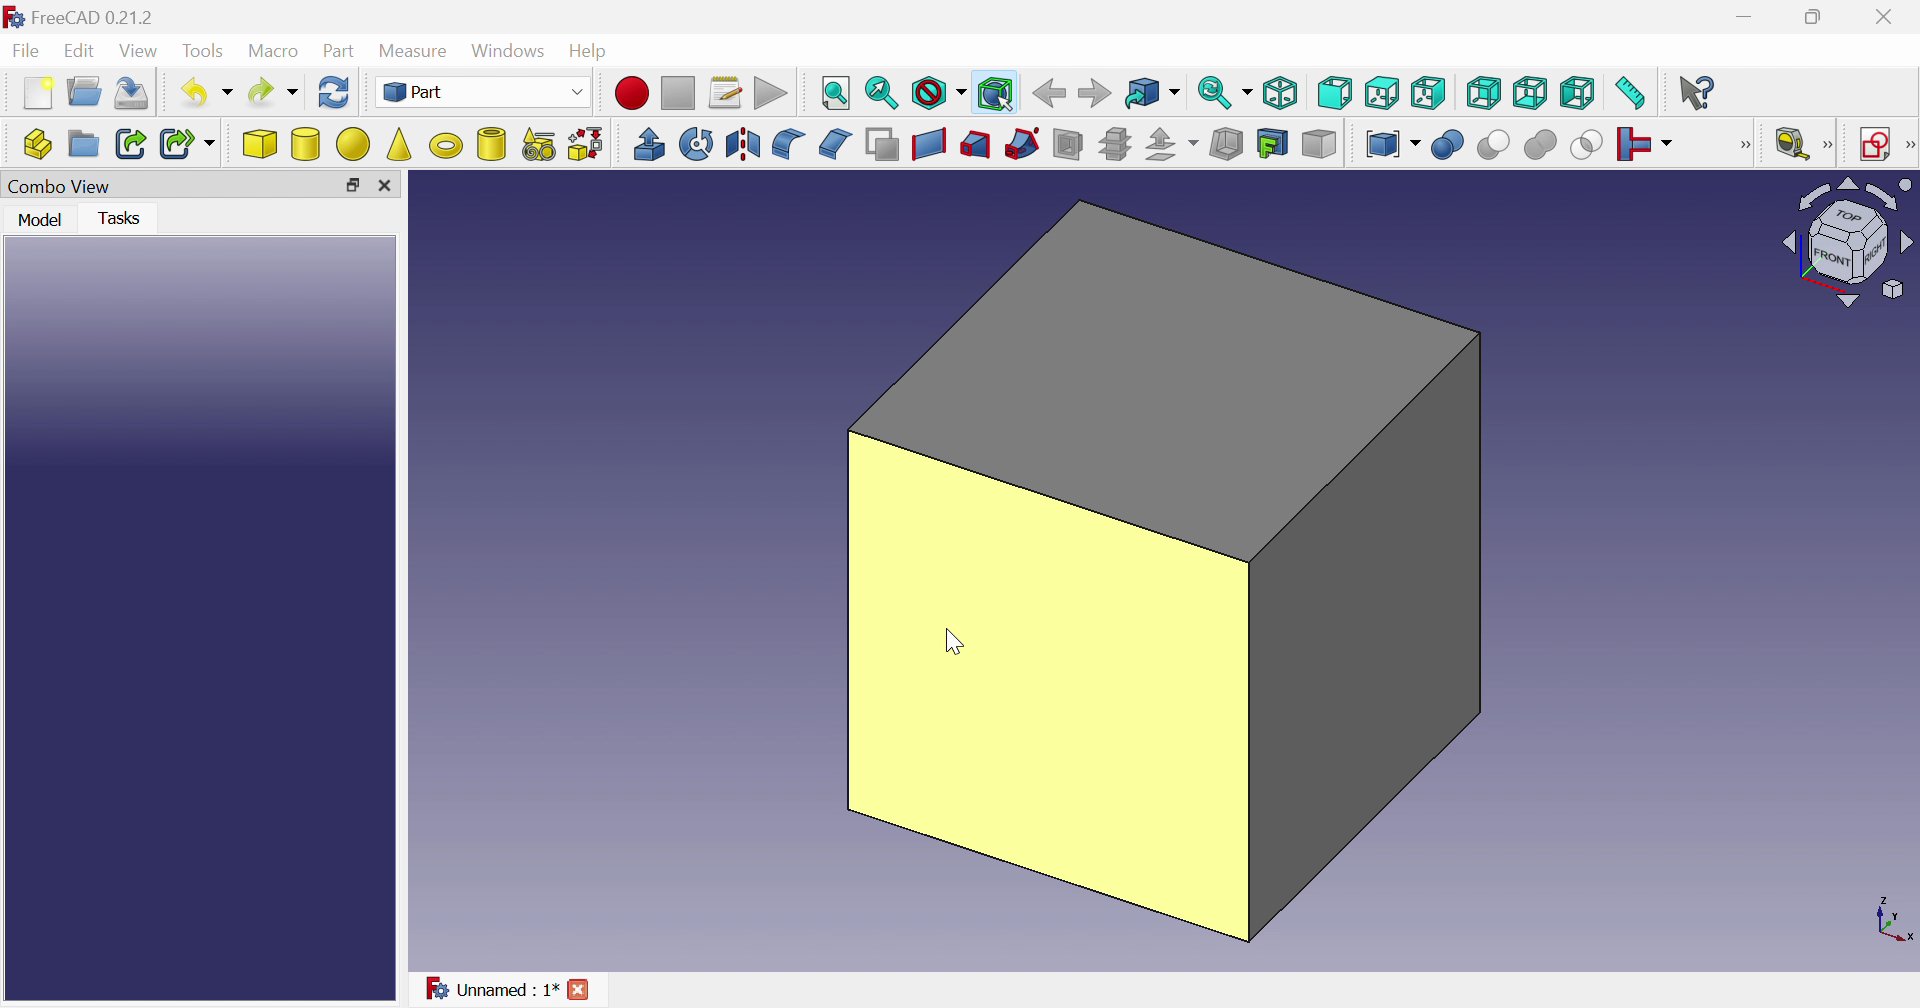  Describe the element at coordinates (1068, 143) in the screenshot. I see `Section` at that location.